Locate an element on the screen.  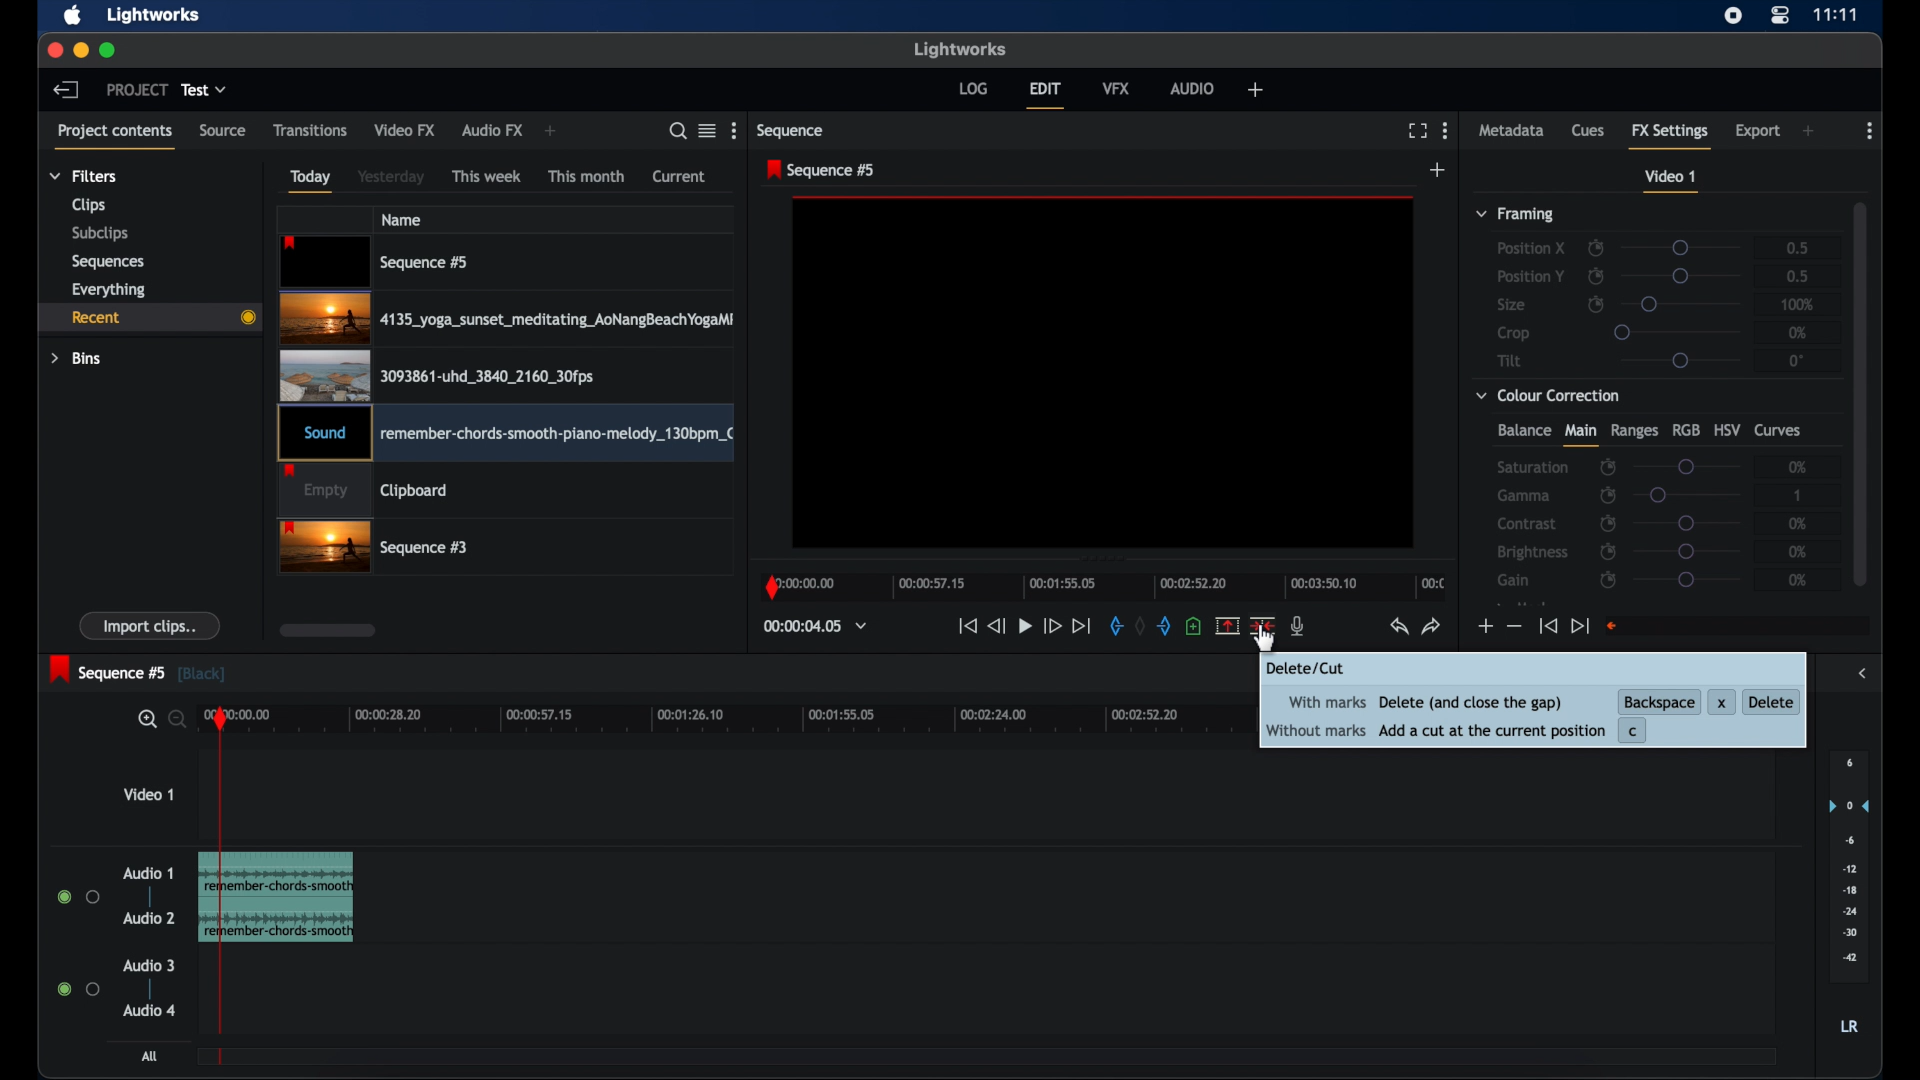
today is located at coordinates (312, 181).